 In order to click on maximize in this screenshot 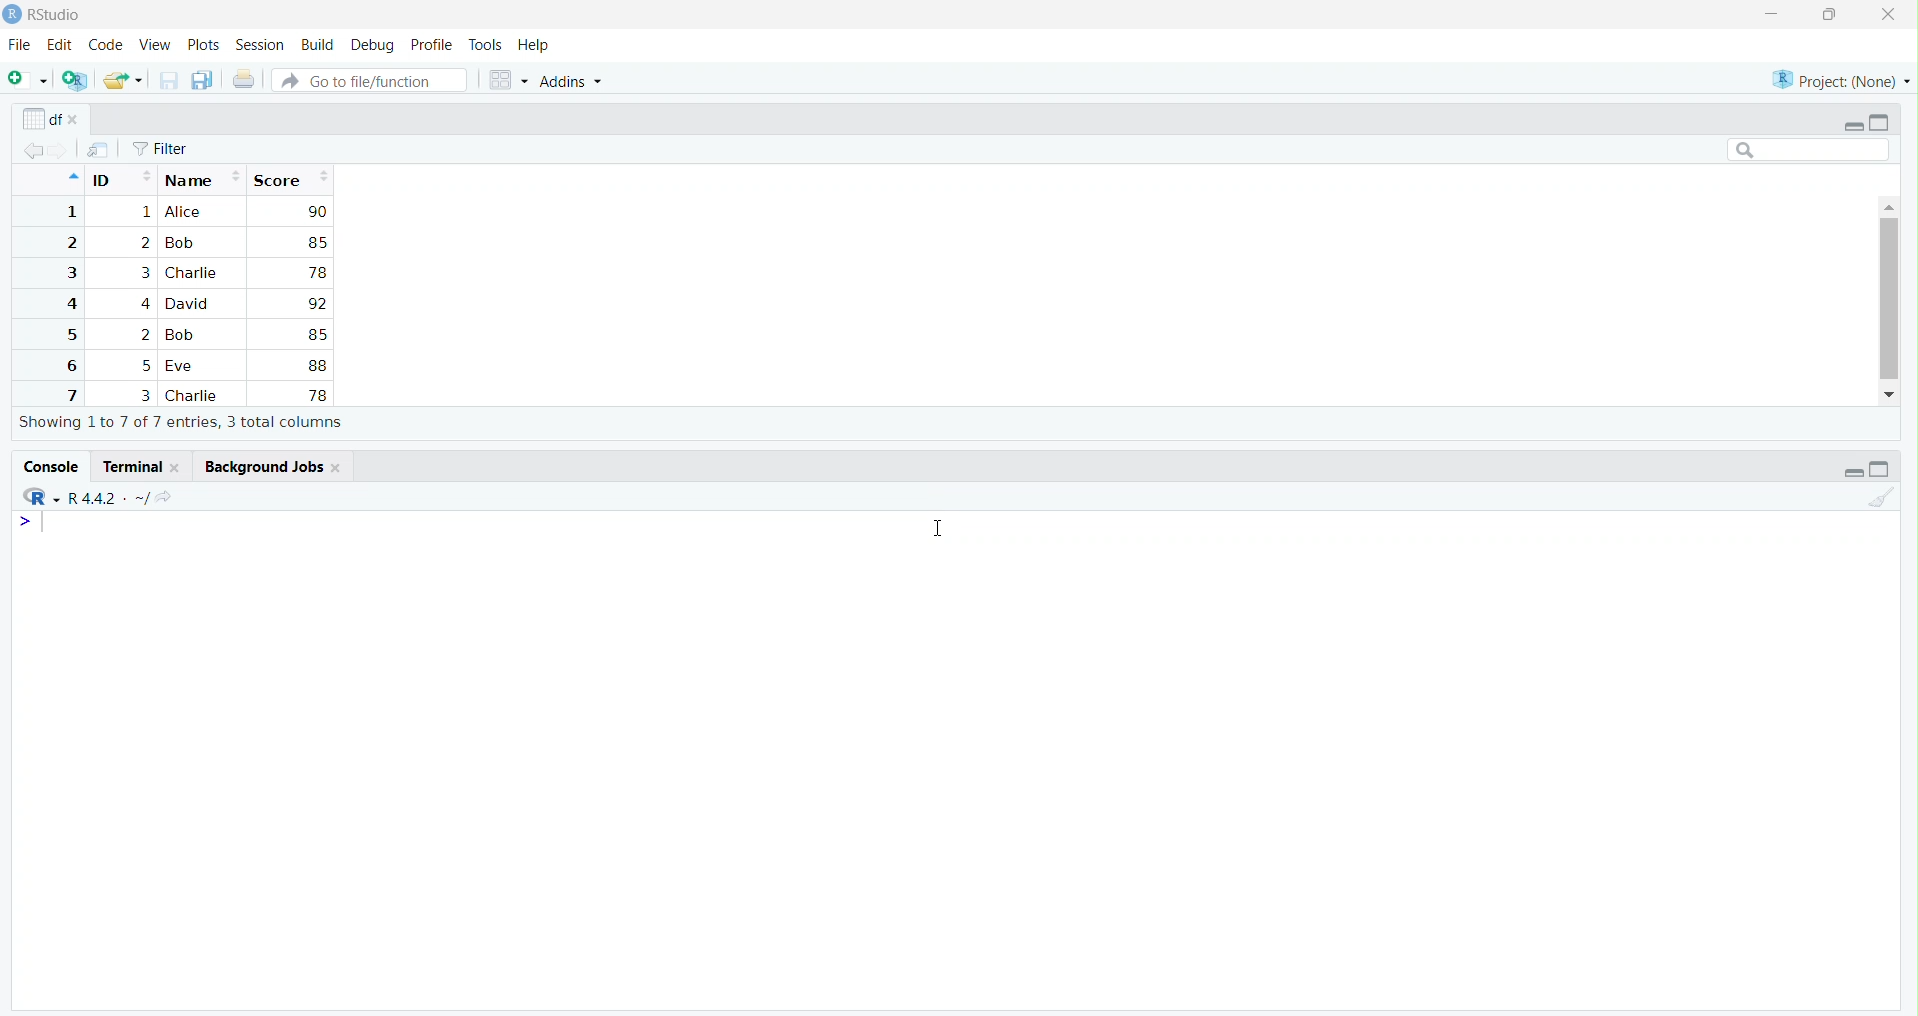, I will do `click(1880, 122)`.